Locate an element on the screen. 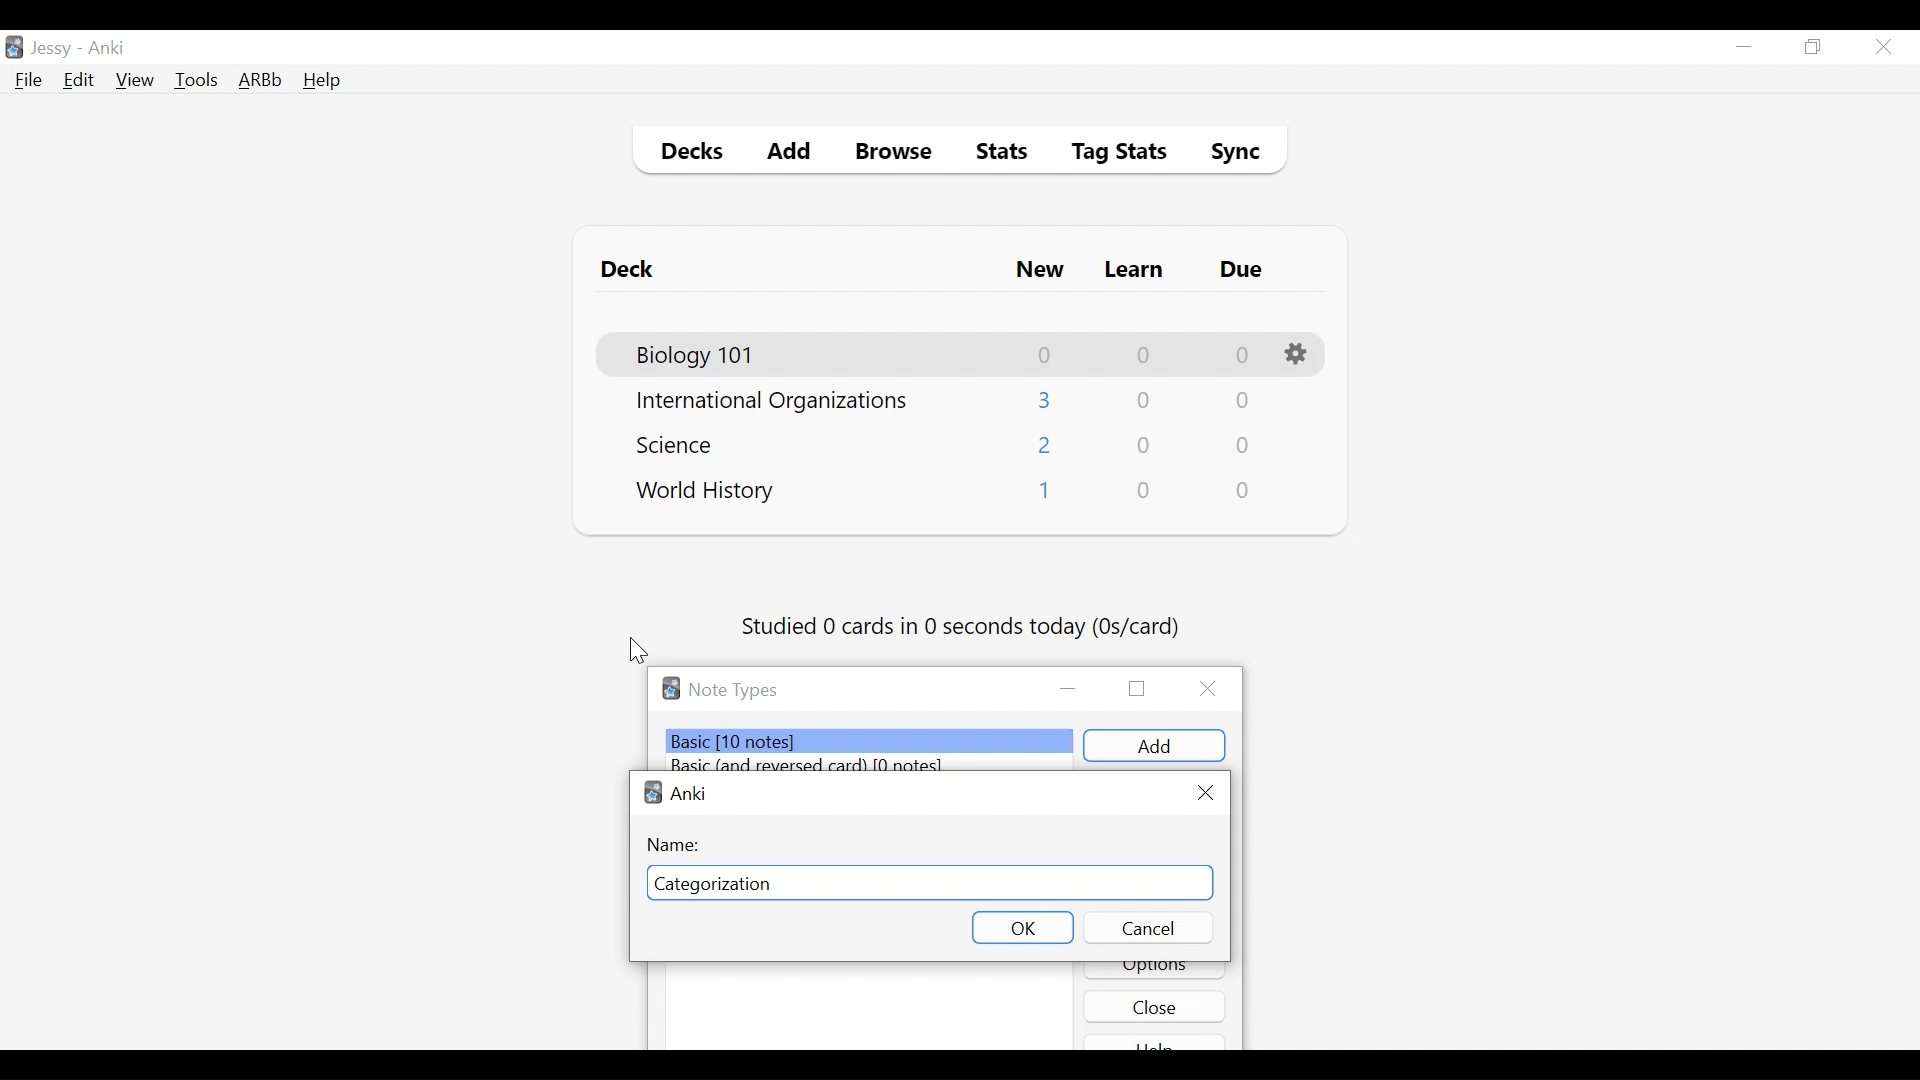  Stats is located at coordinates (995, 152).